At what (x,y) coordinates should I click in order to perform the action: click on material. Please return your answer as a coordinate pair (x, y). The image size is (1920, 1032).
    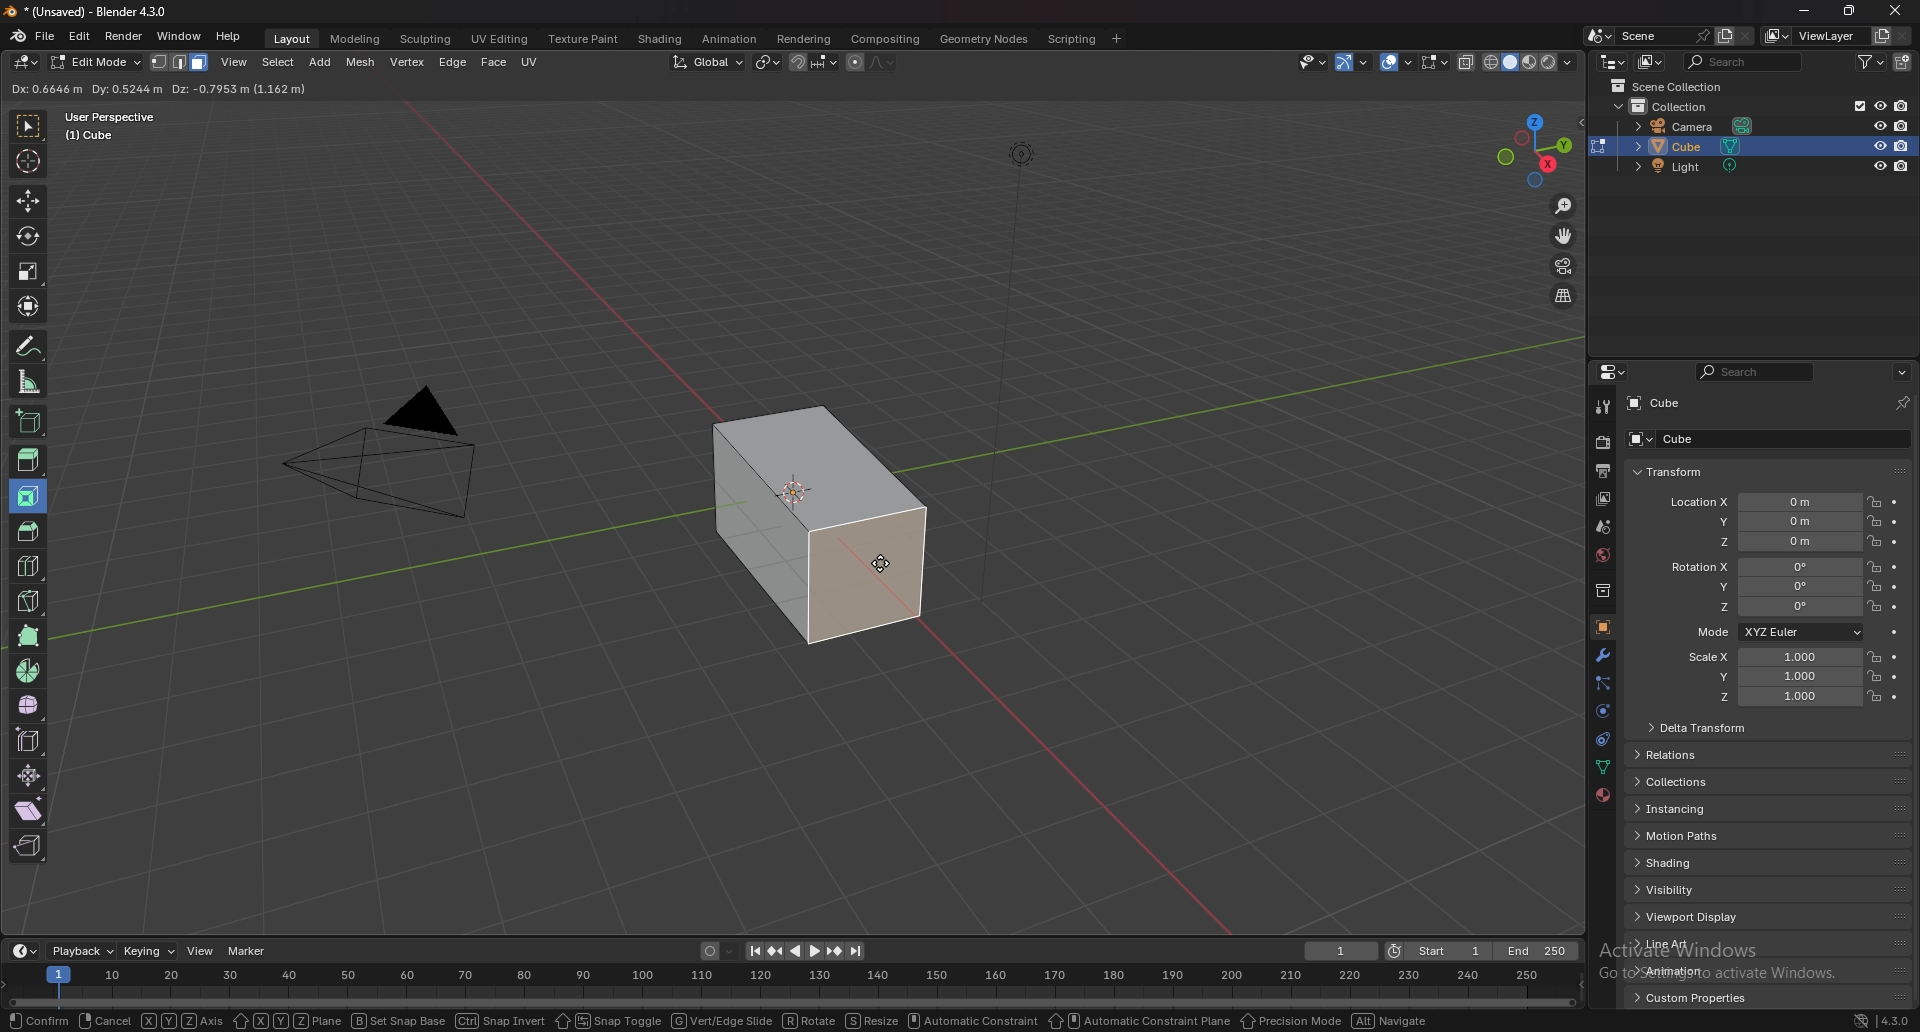
    Looking at the image, I should click on (1604, 795).